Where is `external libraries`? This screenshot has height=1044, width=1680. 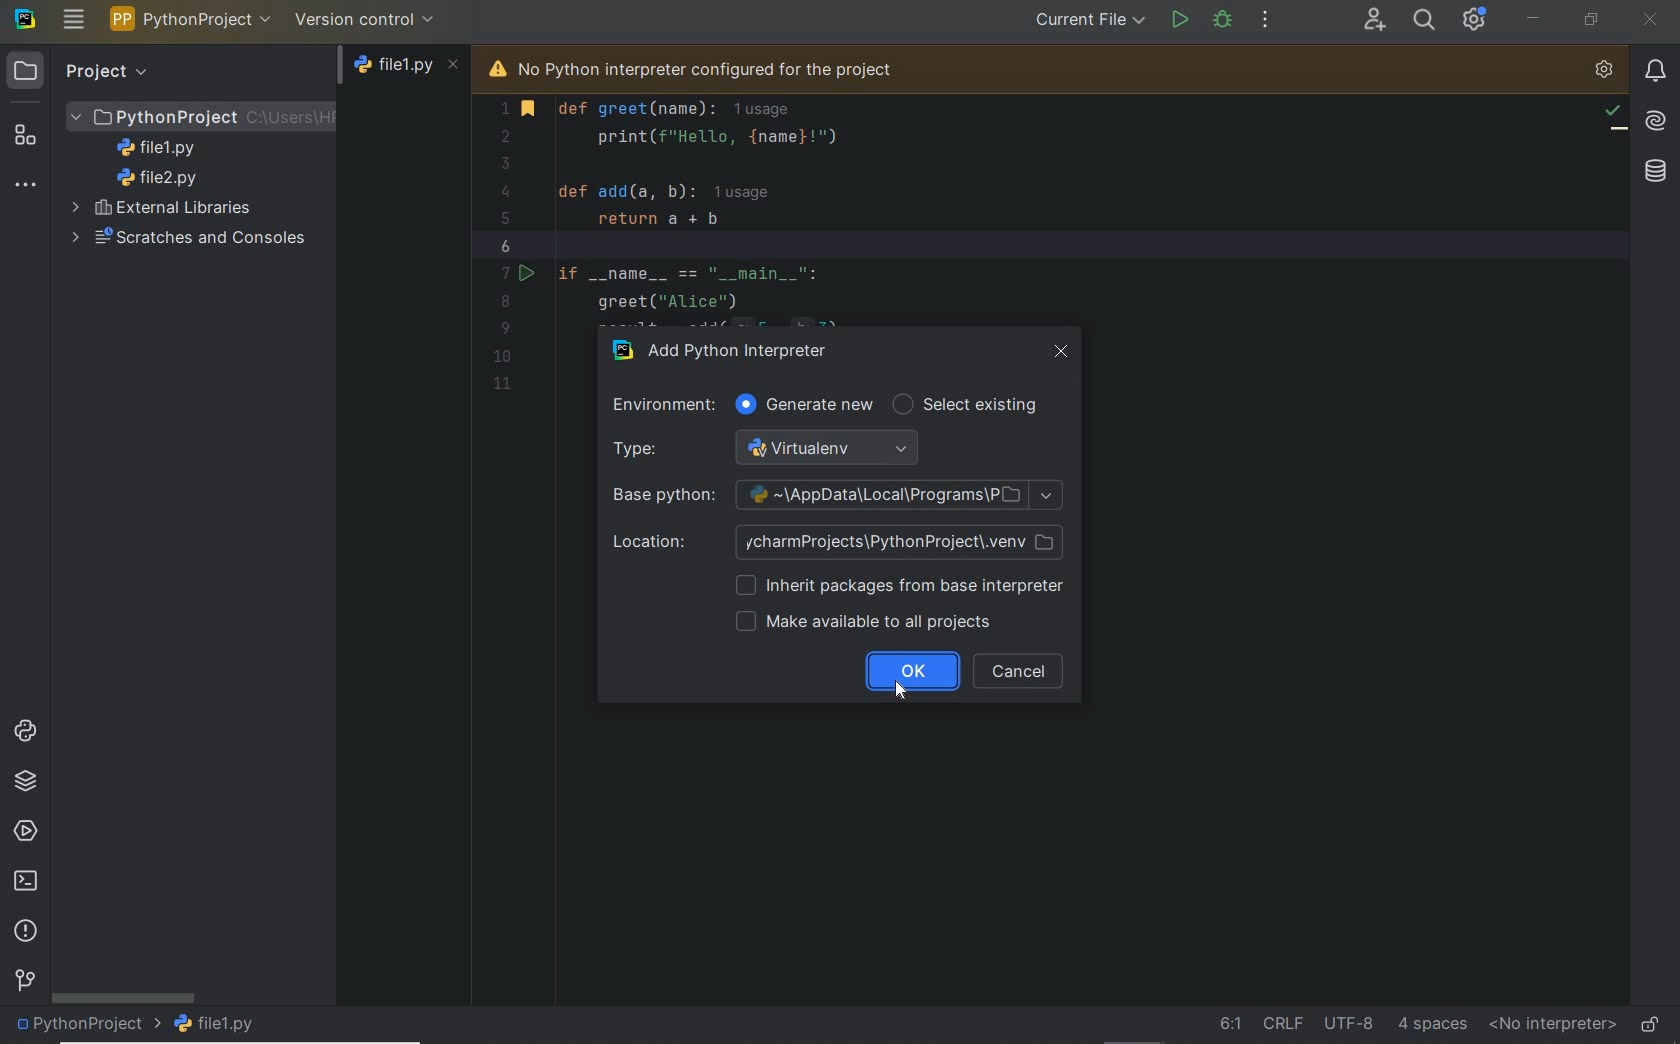 external libraries is located at coordinates (166, 207).